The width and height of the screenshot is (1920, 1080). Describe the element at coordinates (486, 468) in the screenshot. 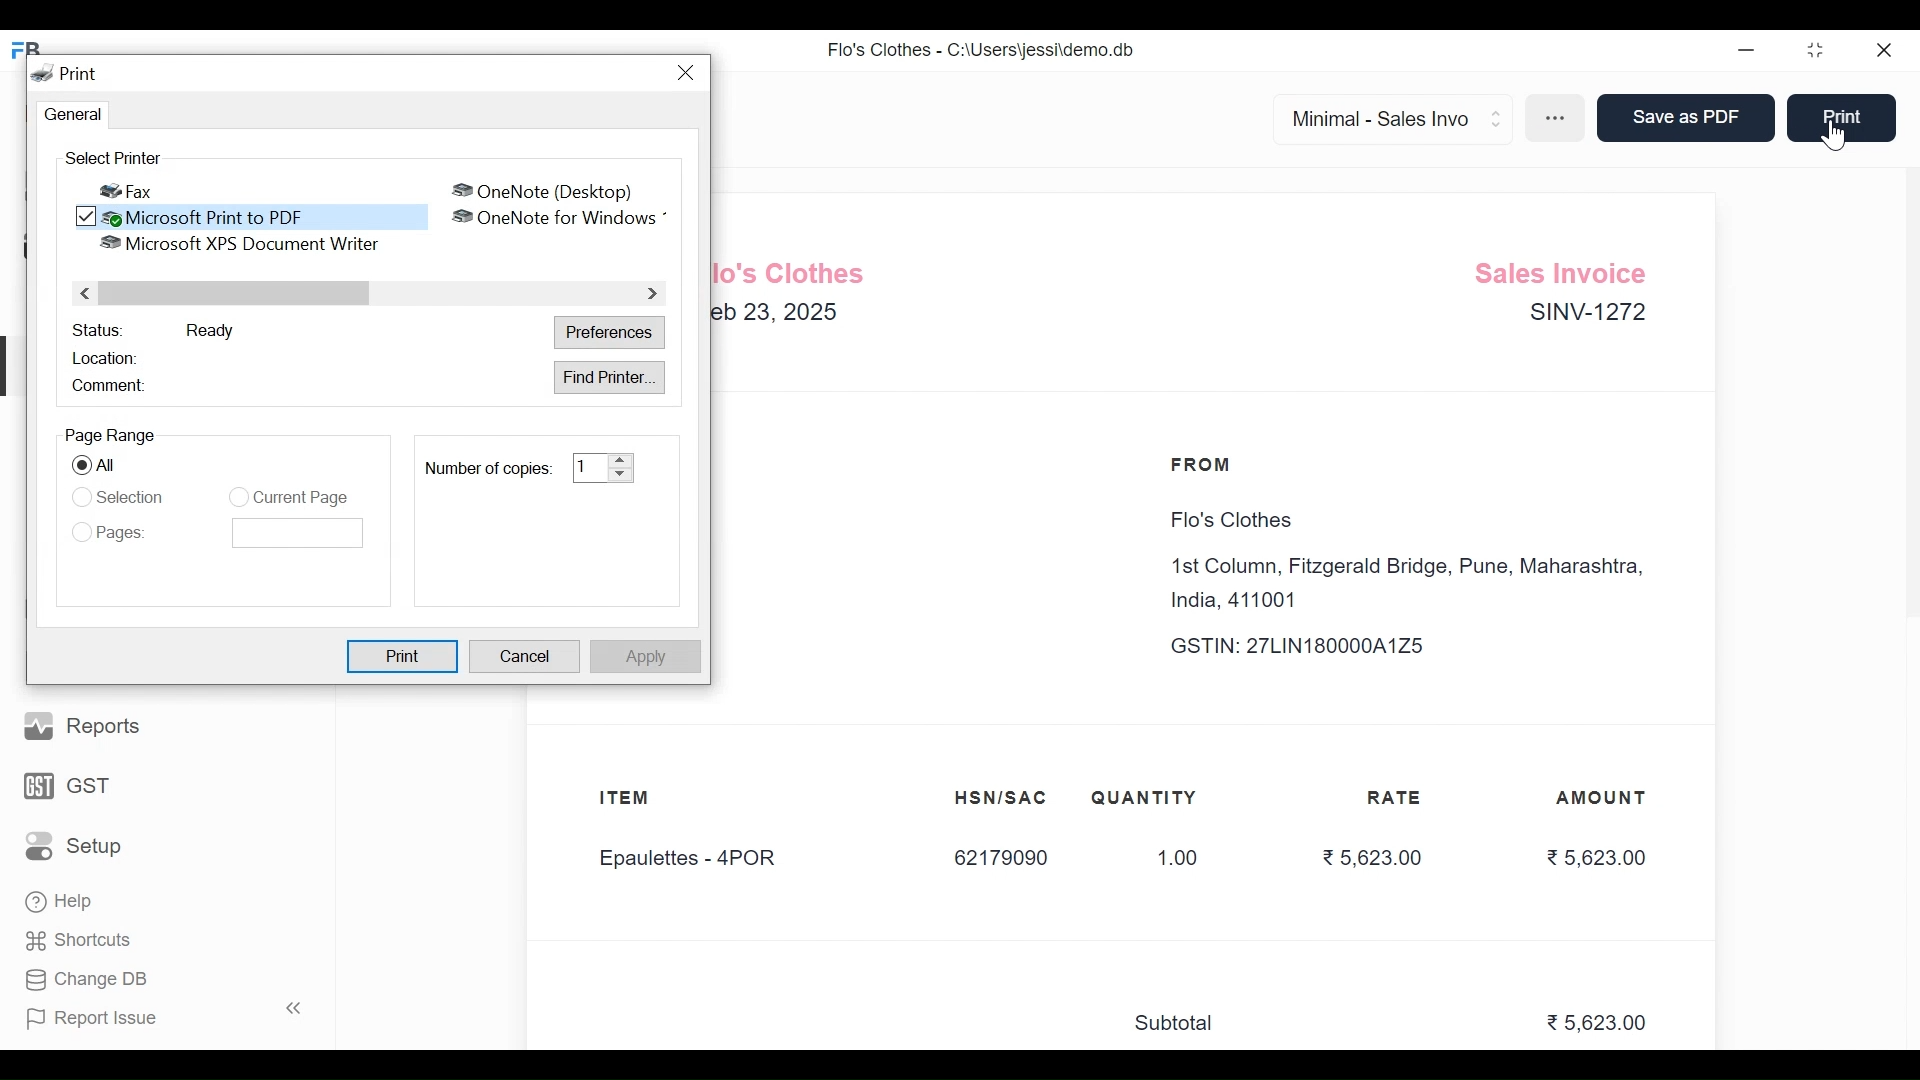

I see `Number of copies:` at that location.